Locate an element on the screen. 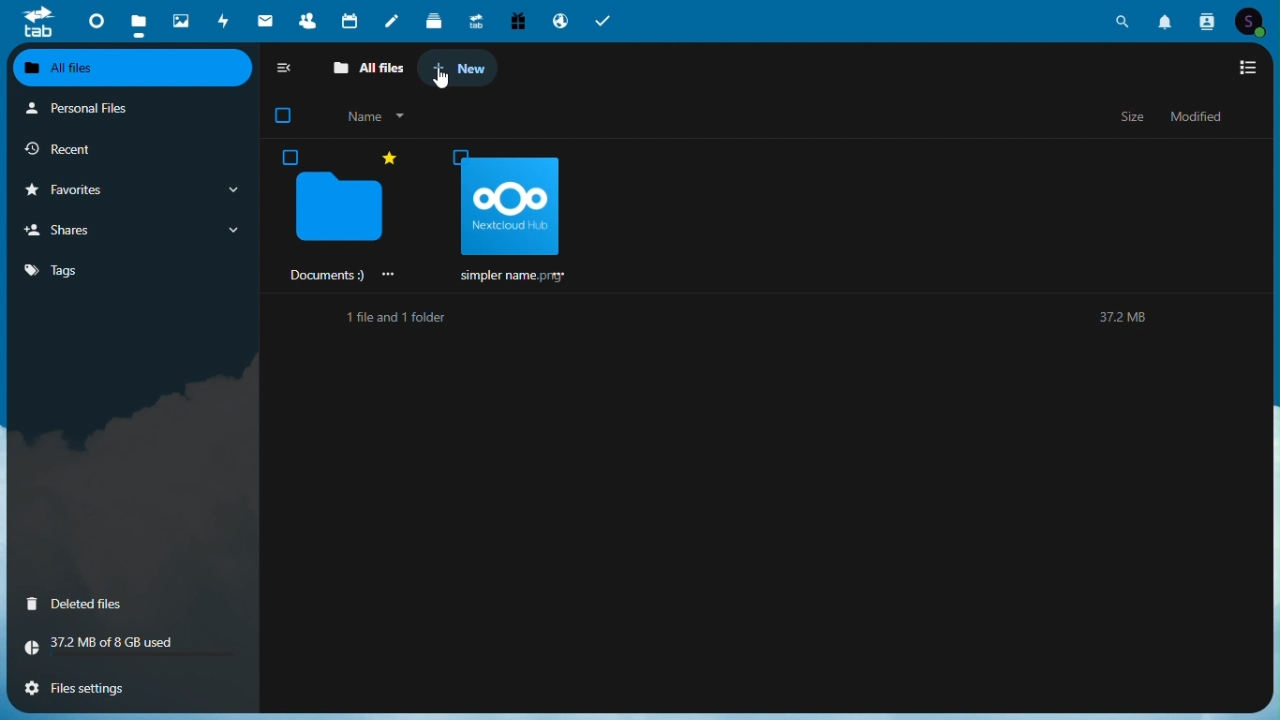 The image size is (1280, 720). Shares is located at coordinates (128, 230).